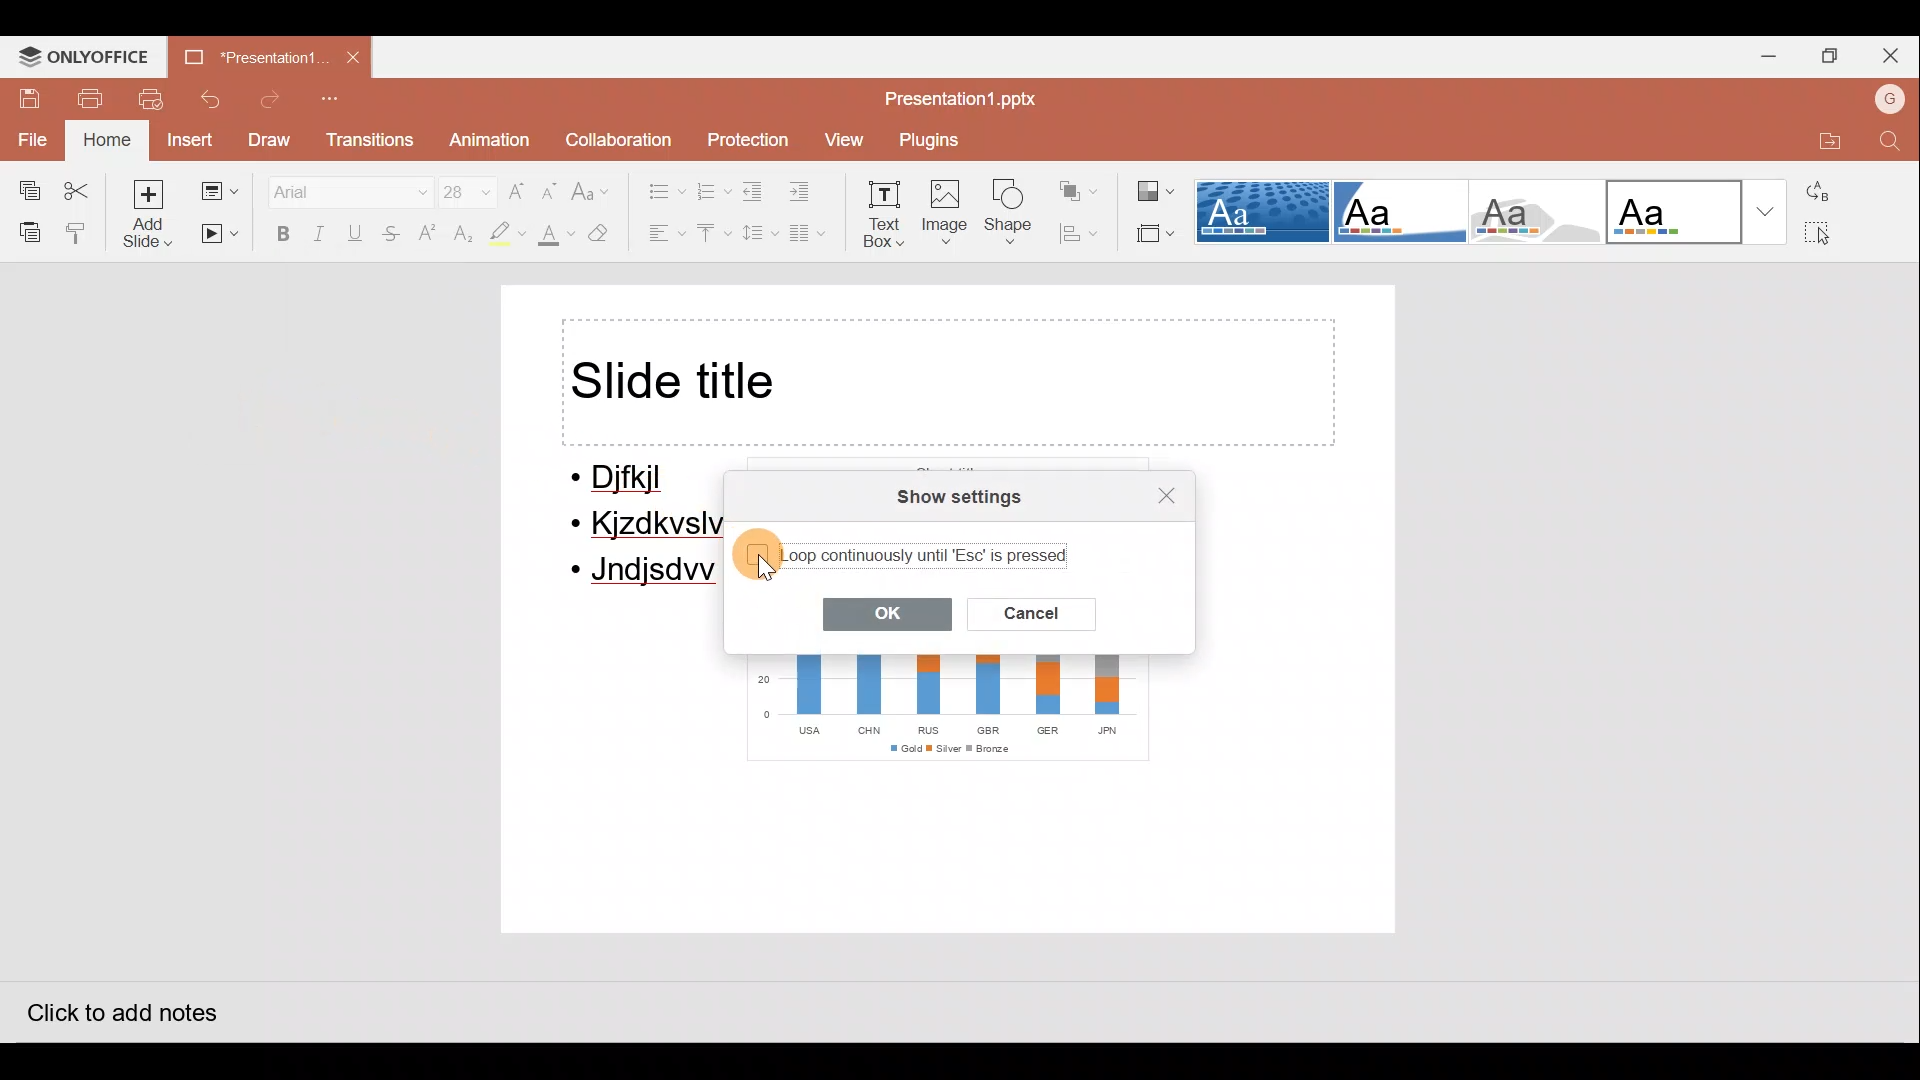  I want to click on Vertical align, so click(709, 235).